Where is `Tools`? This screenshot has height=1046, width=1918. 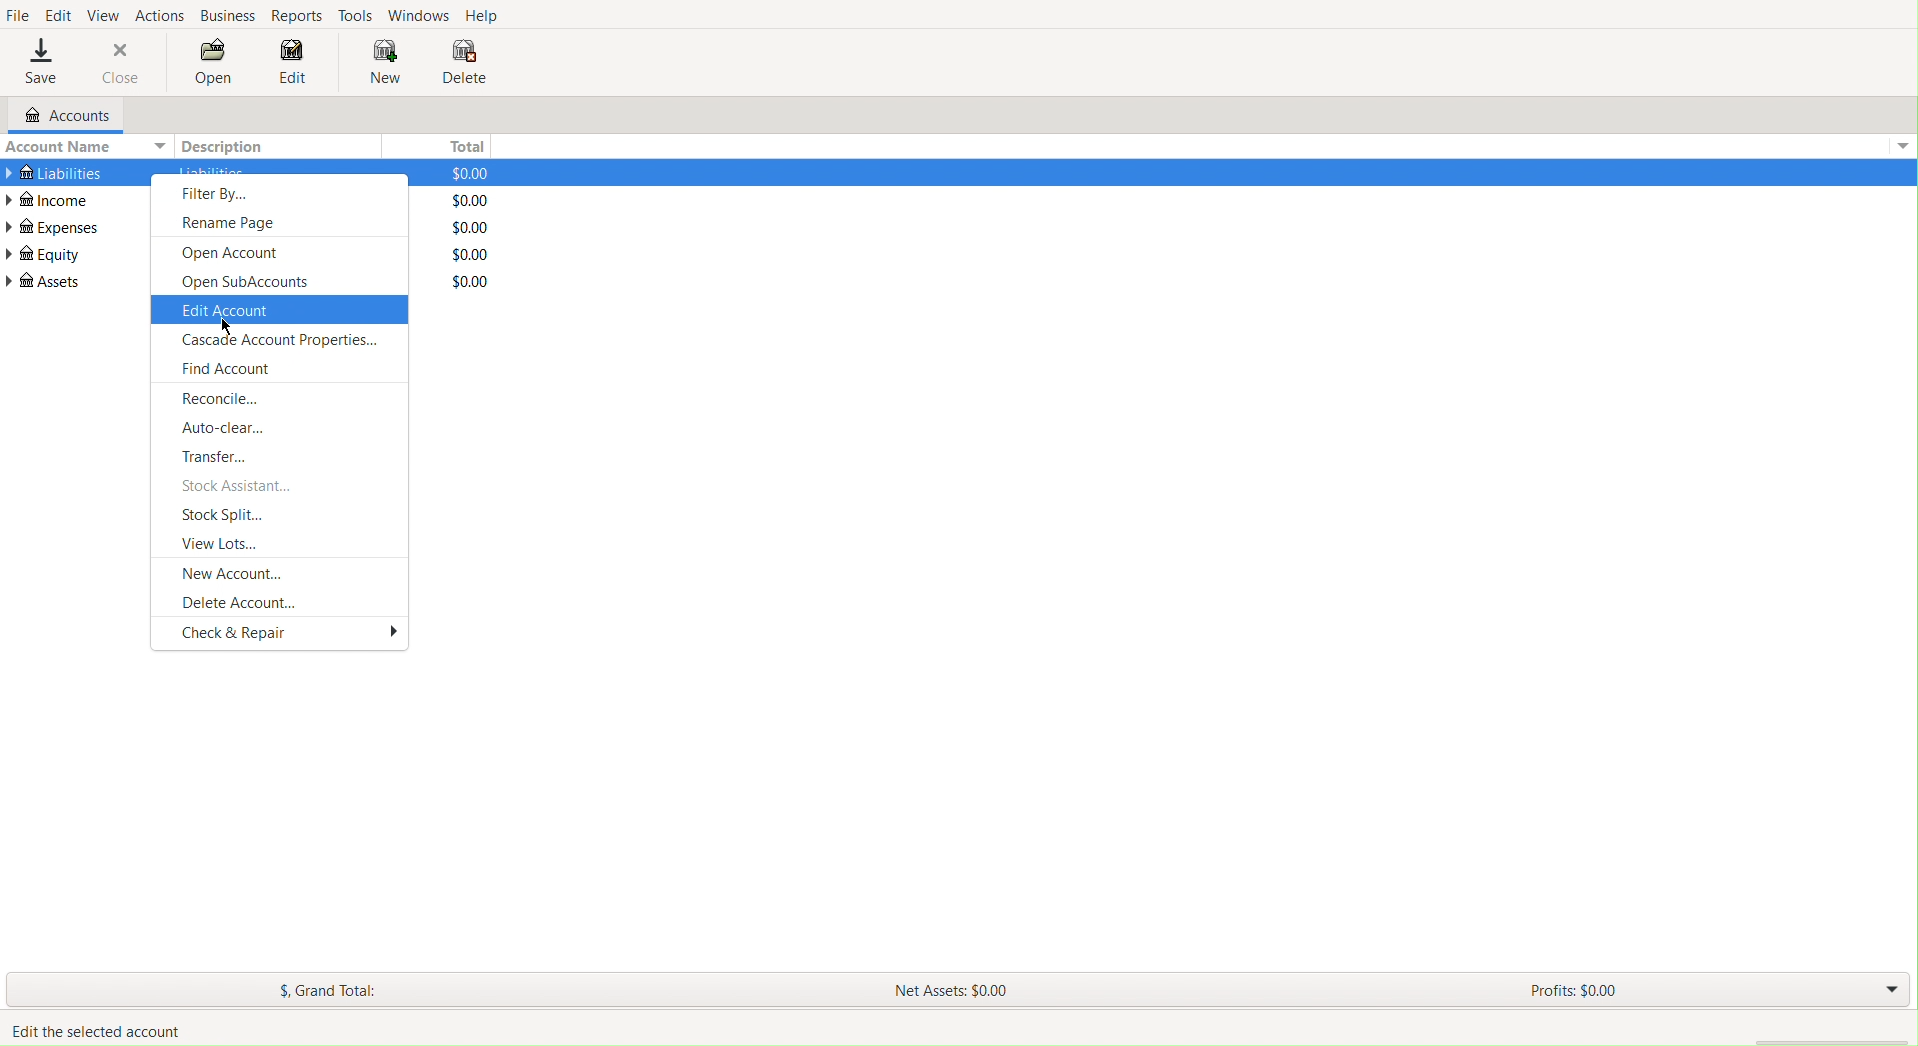 Tools is located at coordinates (357, 14).